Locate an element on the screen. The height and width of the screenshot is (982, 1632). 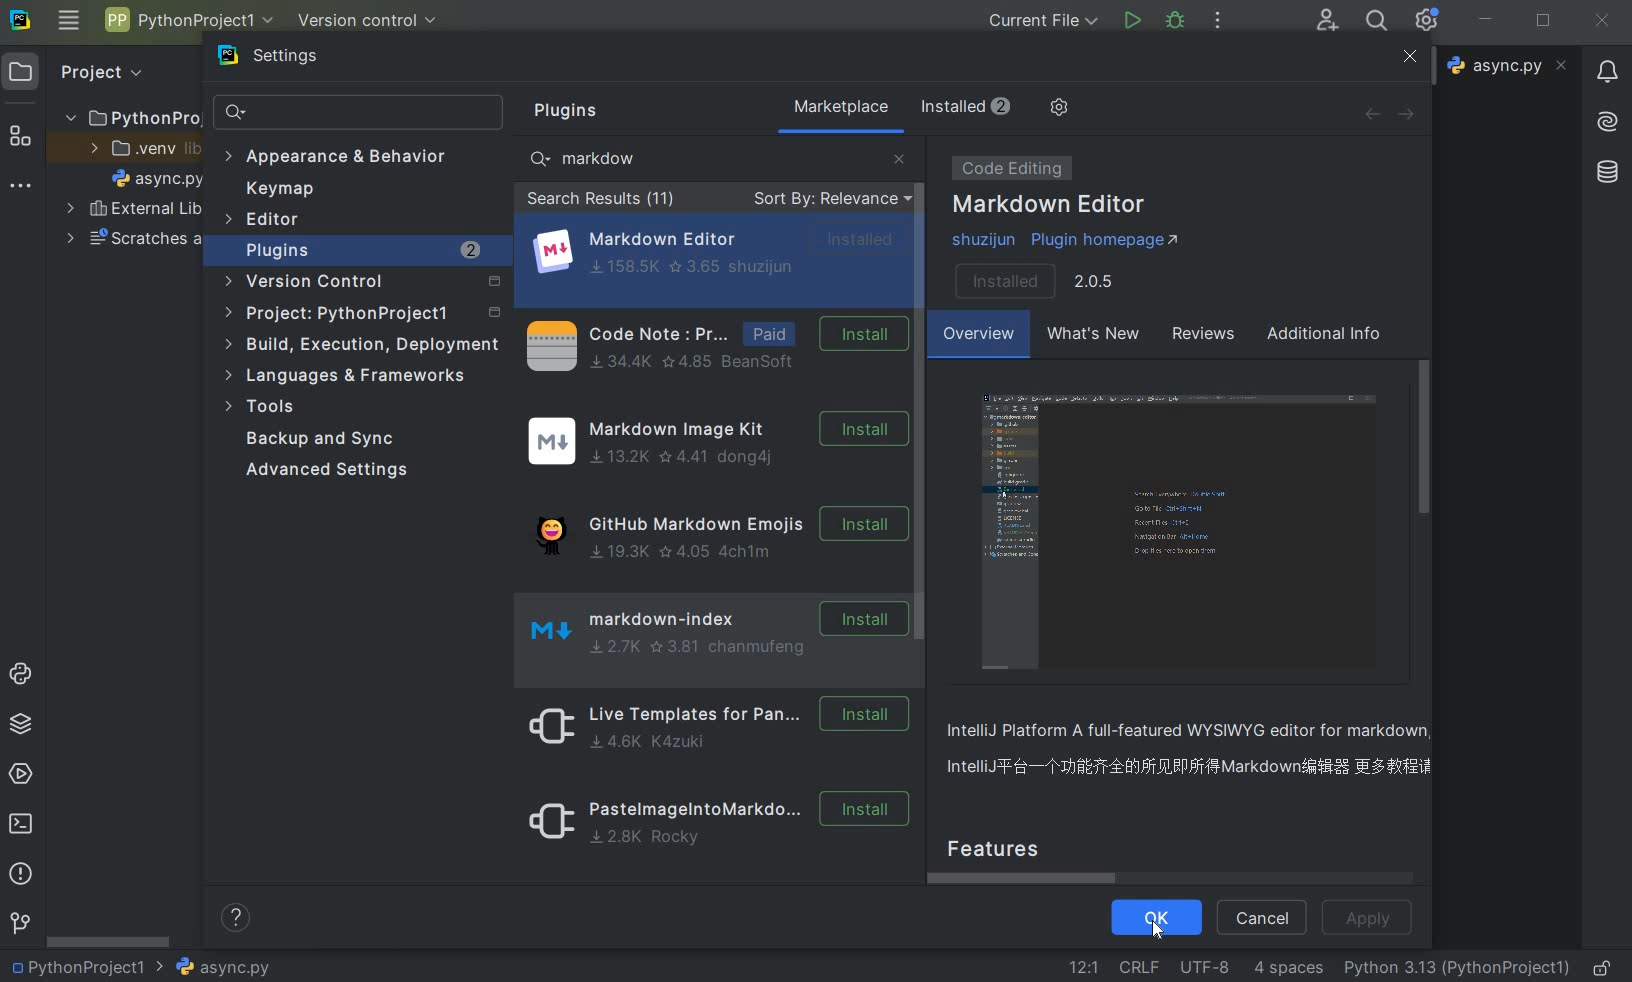
more tool windows is located at coordinates (21, 189).